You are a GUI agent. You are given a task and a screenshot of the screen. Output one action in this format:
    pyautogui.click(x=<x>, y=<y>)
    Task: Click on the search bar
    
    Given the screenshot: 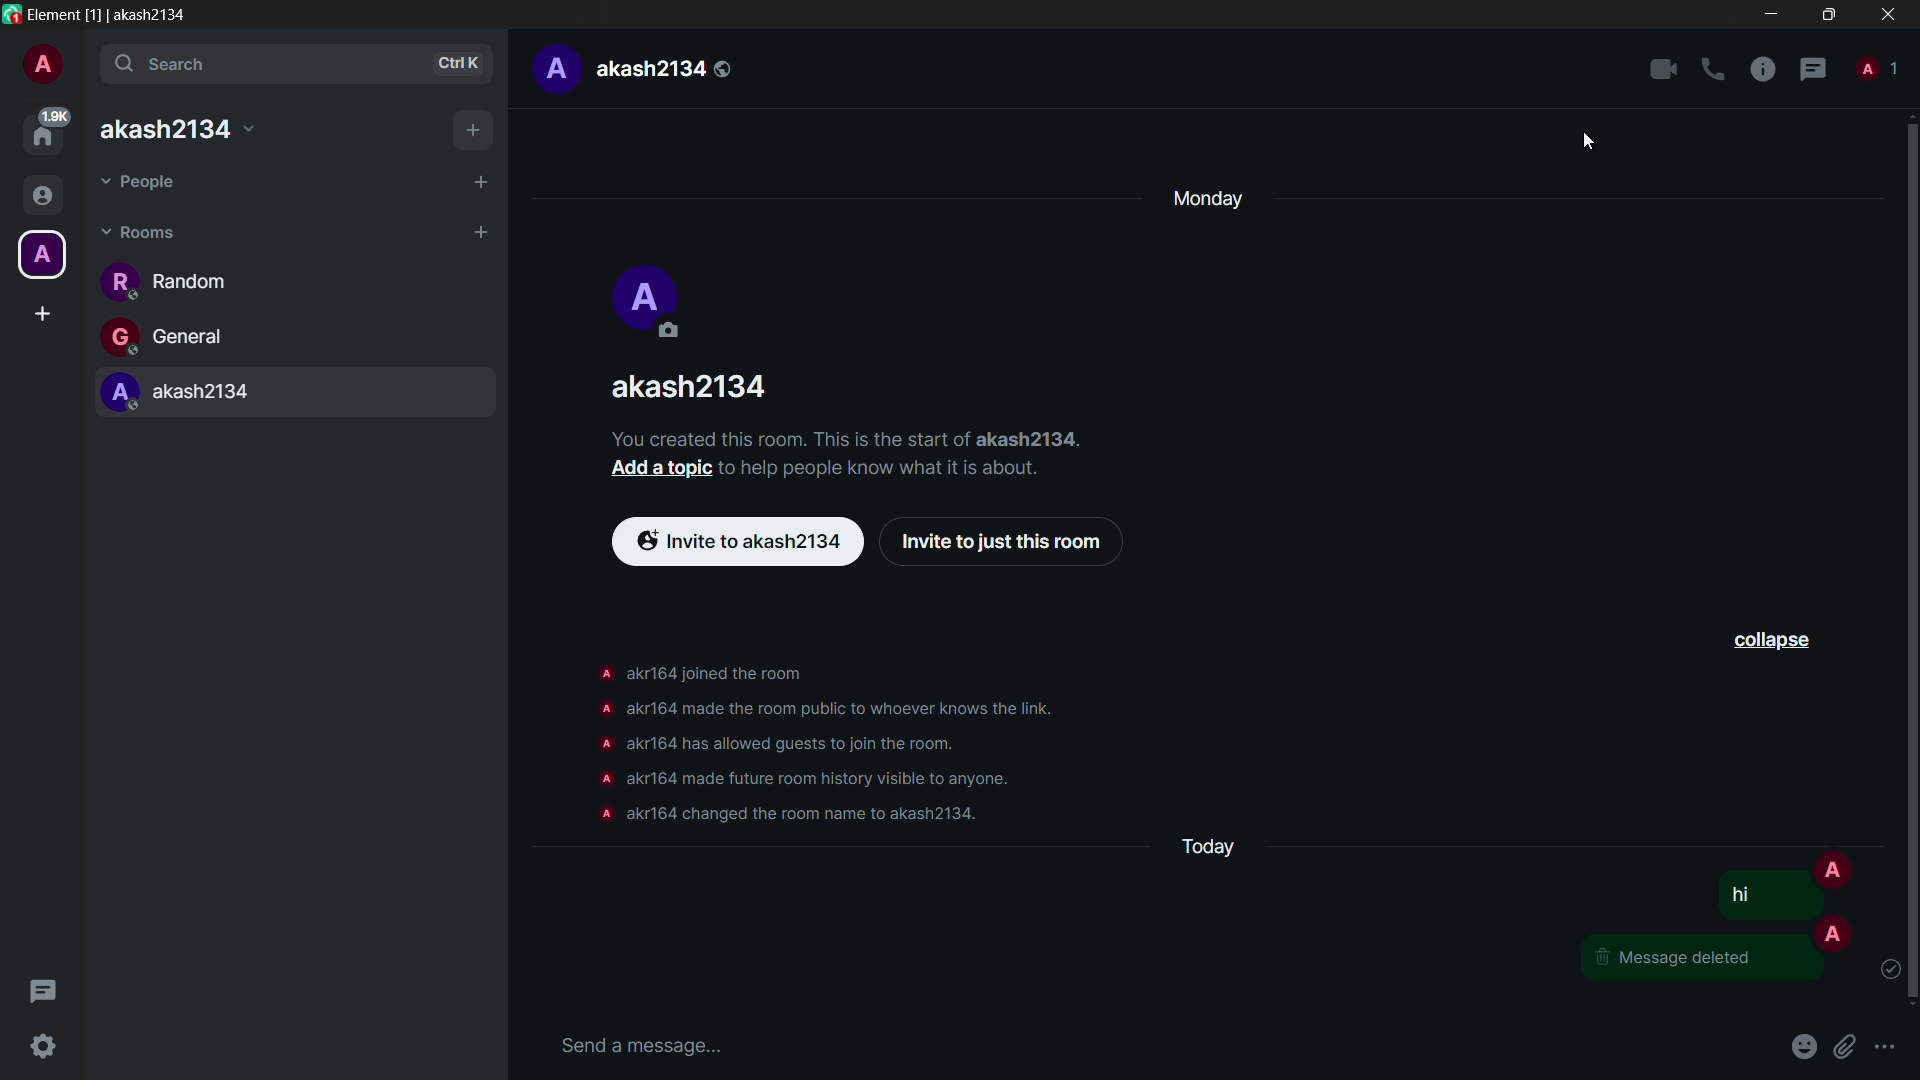 What is the action you would take?
    pyautogui.click(x=297, y=65)
    